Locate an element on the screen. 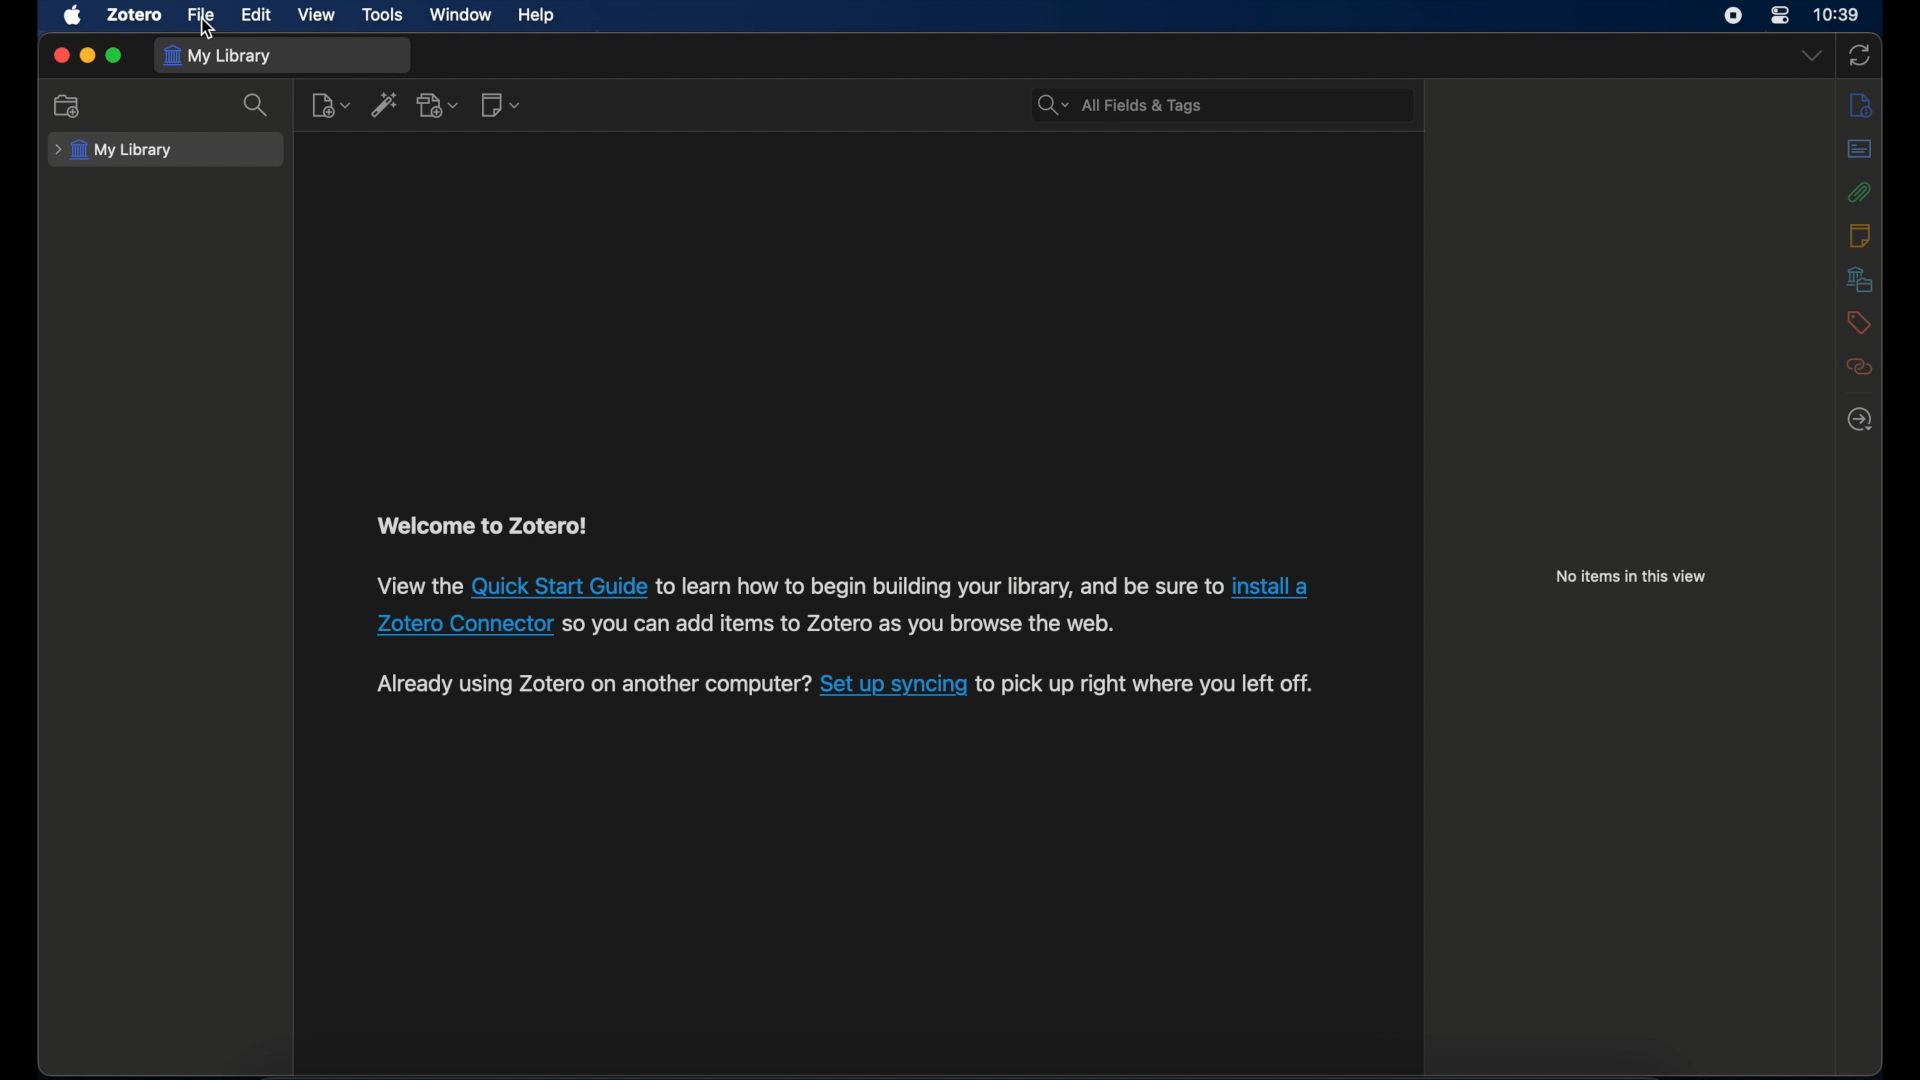 This screenshot has height=1080, width=1920. Quick start guide is located at coordinates (560, 586).